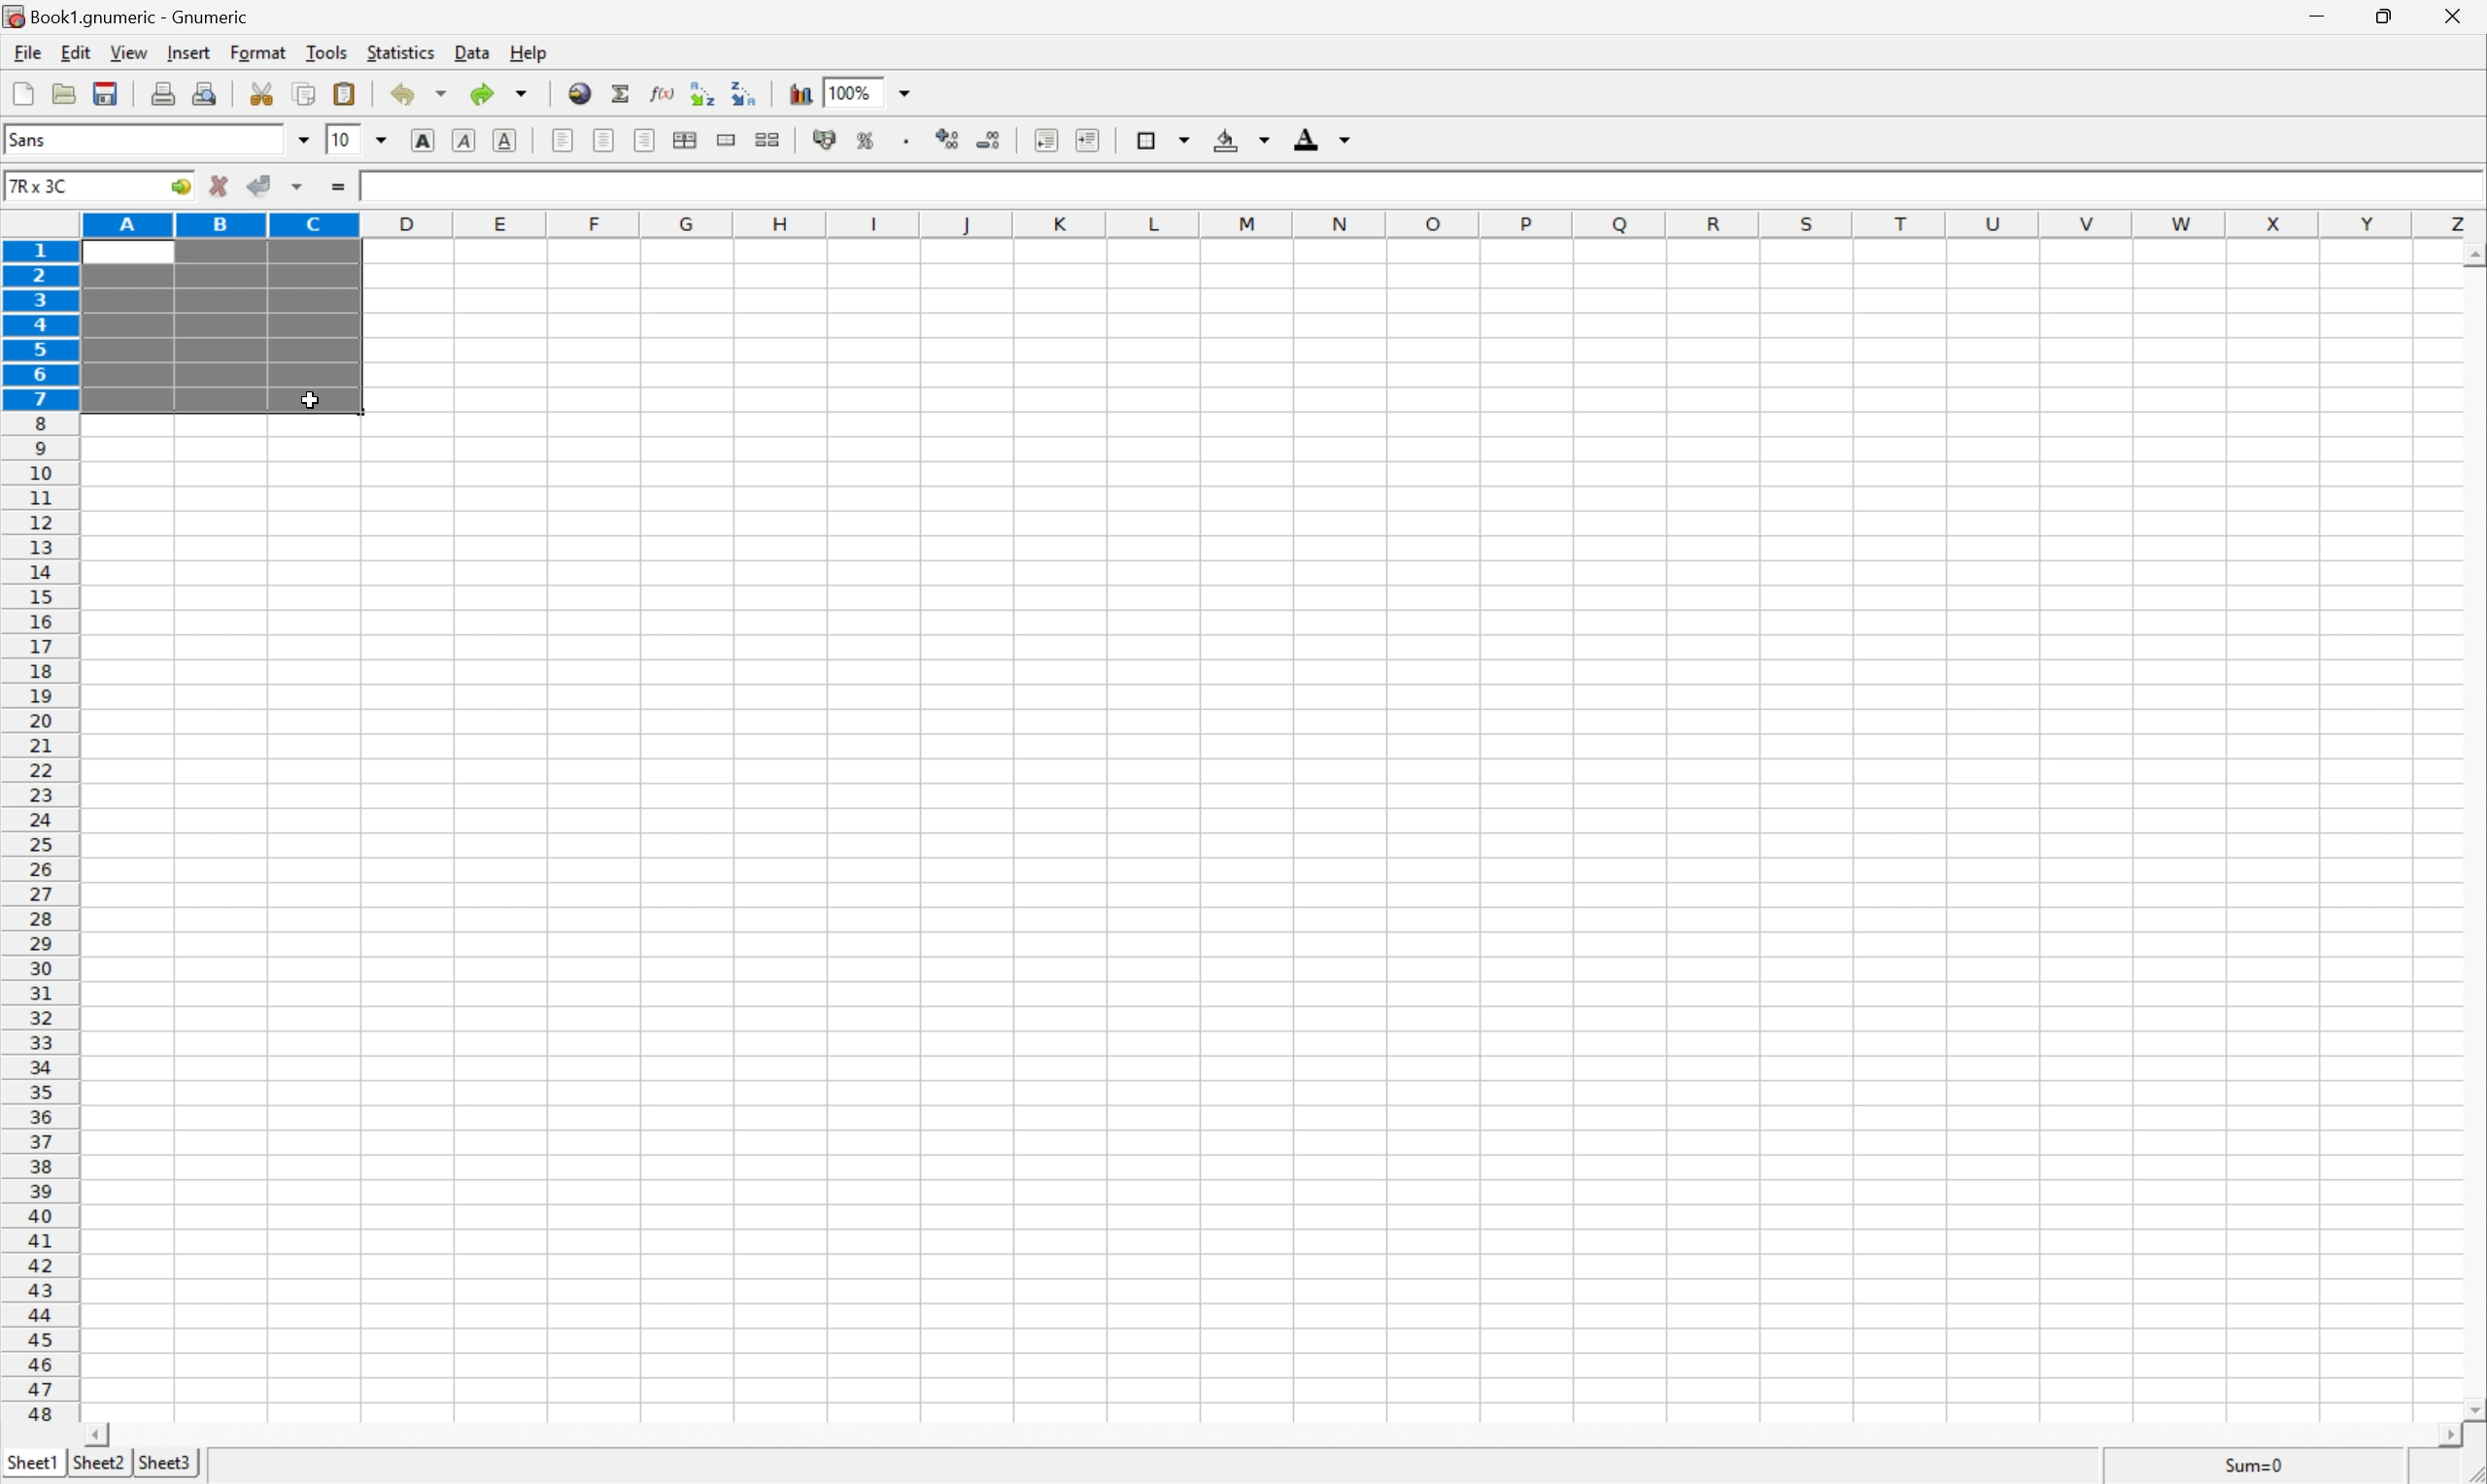 This screenshot has width=2487, height=1484. Describe the element at coordinates (2455, 1445) in the screenshot. I see `scroll right` at that location.